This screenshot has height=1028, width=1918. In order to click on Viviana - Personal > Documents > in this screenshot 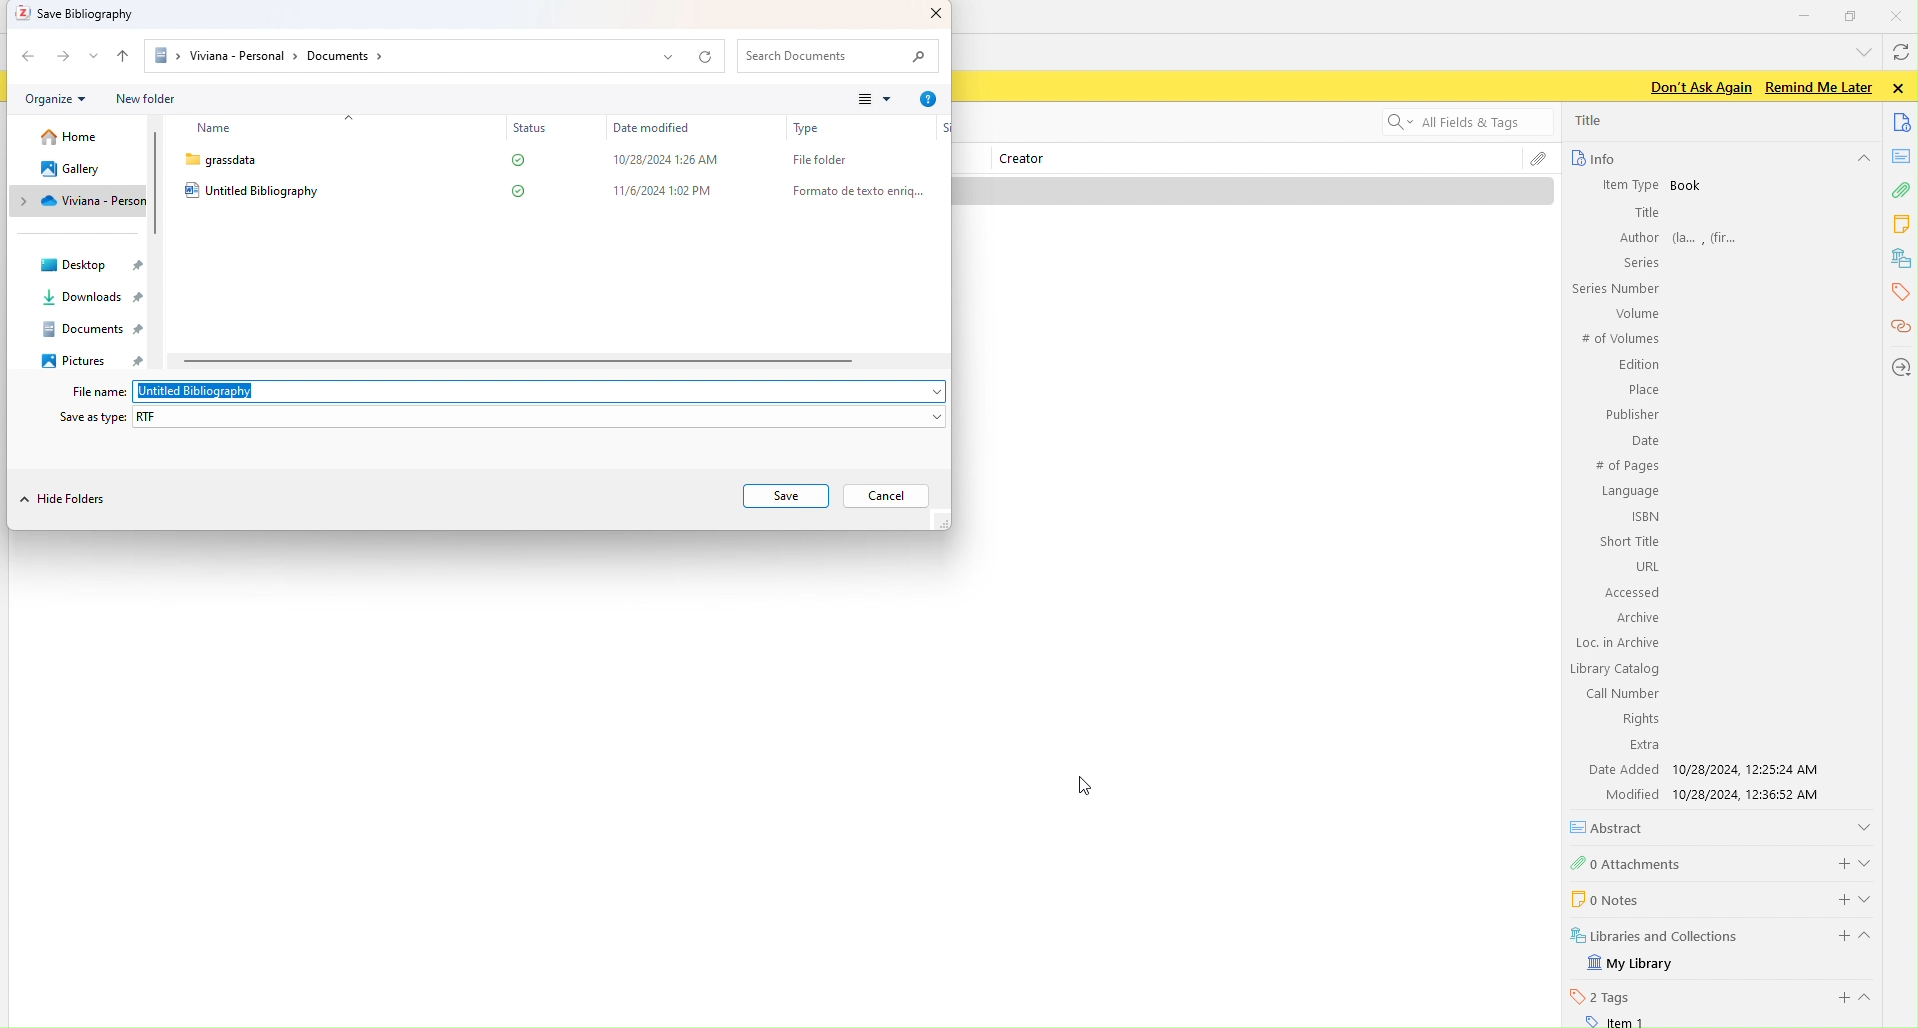, I will do `click(269, 56)`.